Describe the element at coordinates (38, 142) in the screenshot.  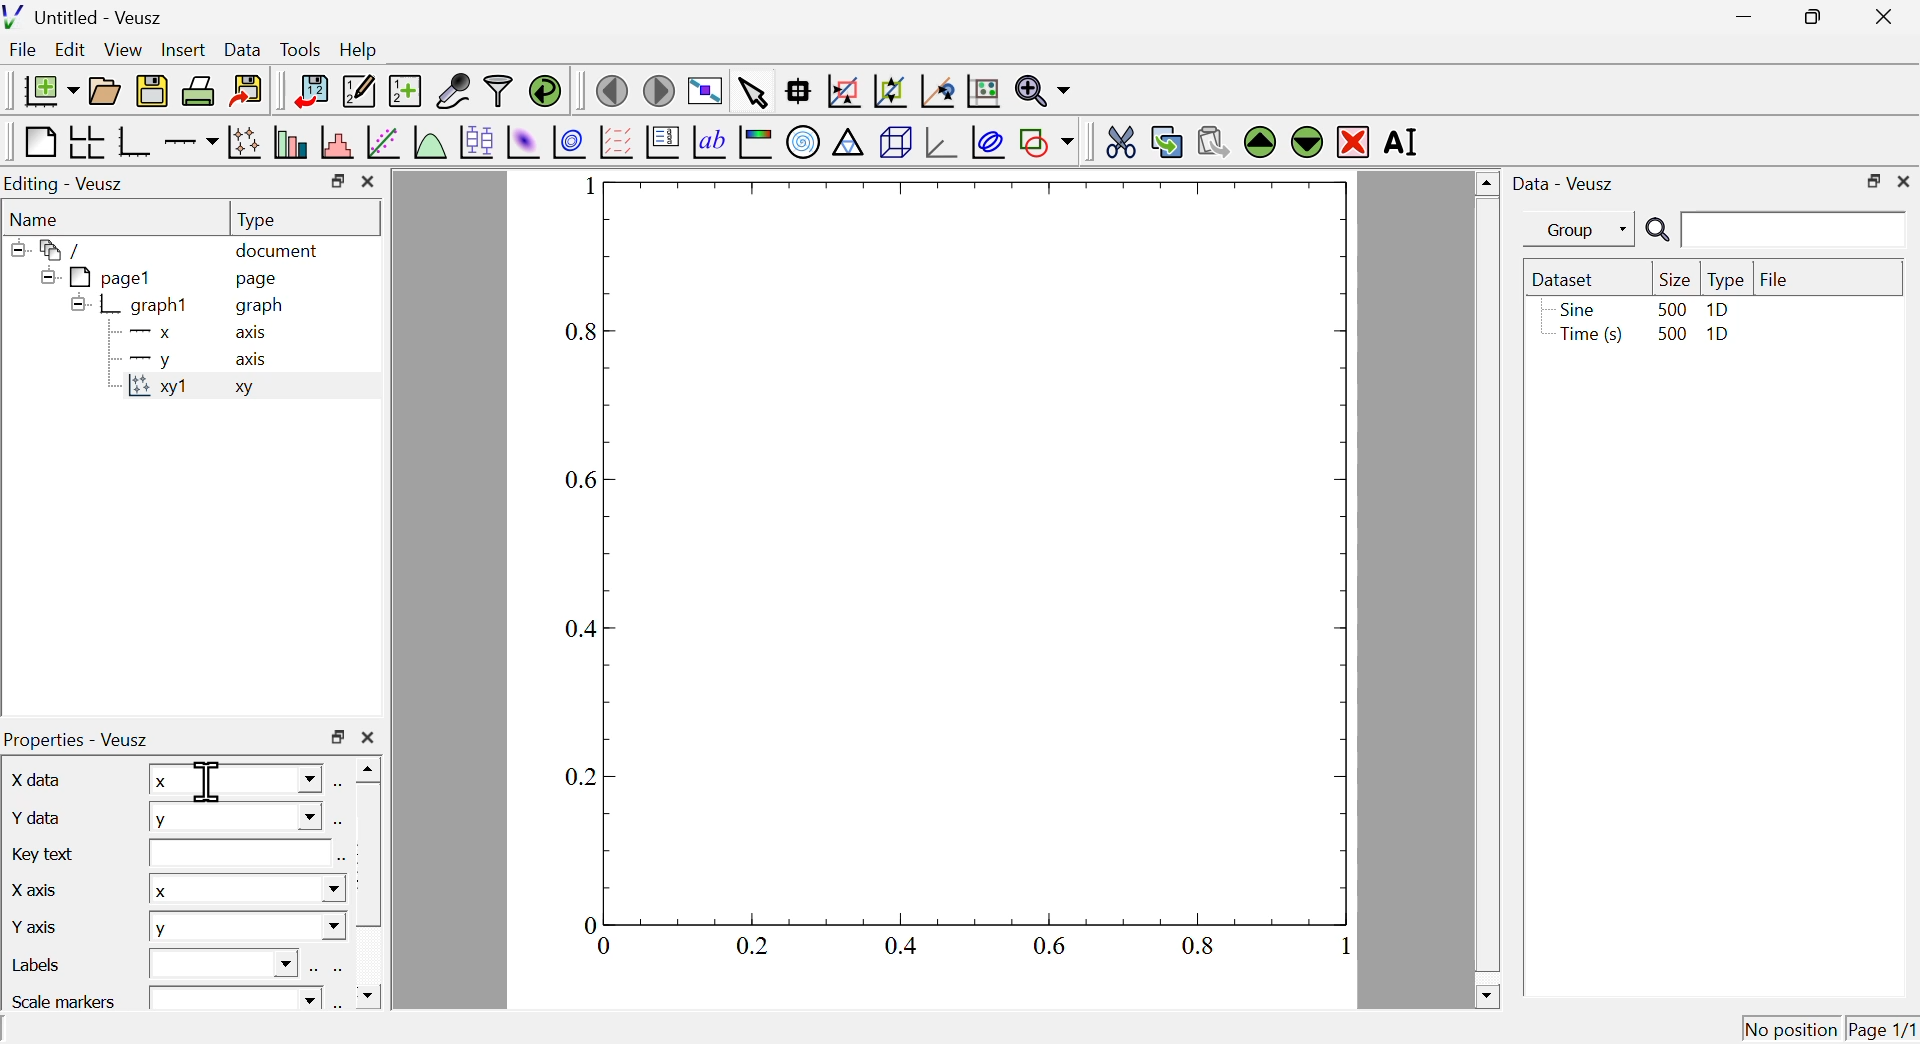
I see `blank page` at that location.